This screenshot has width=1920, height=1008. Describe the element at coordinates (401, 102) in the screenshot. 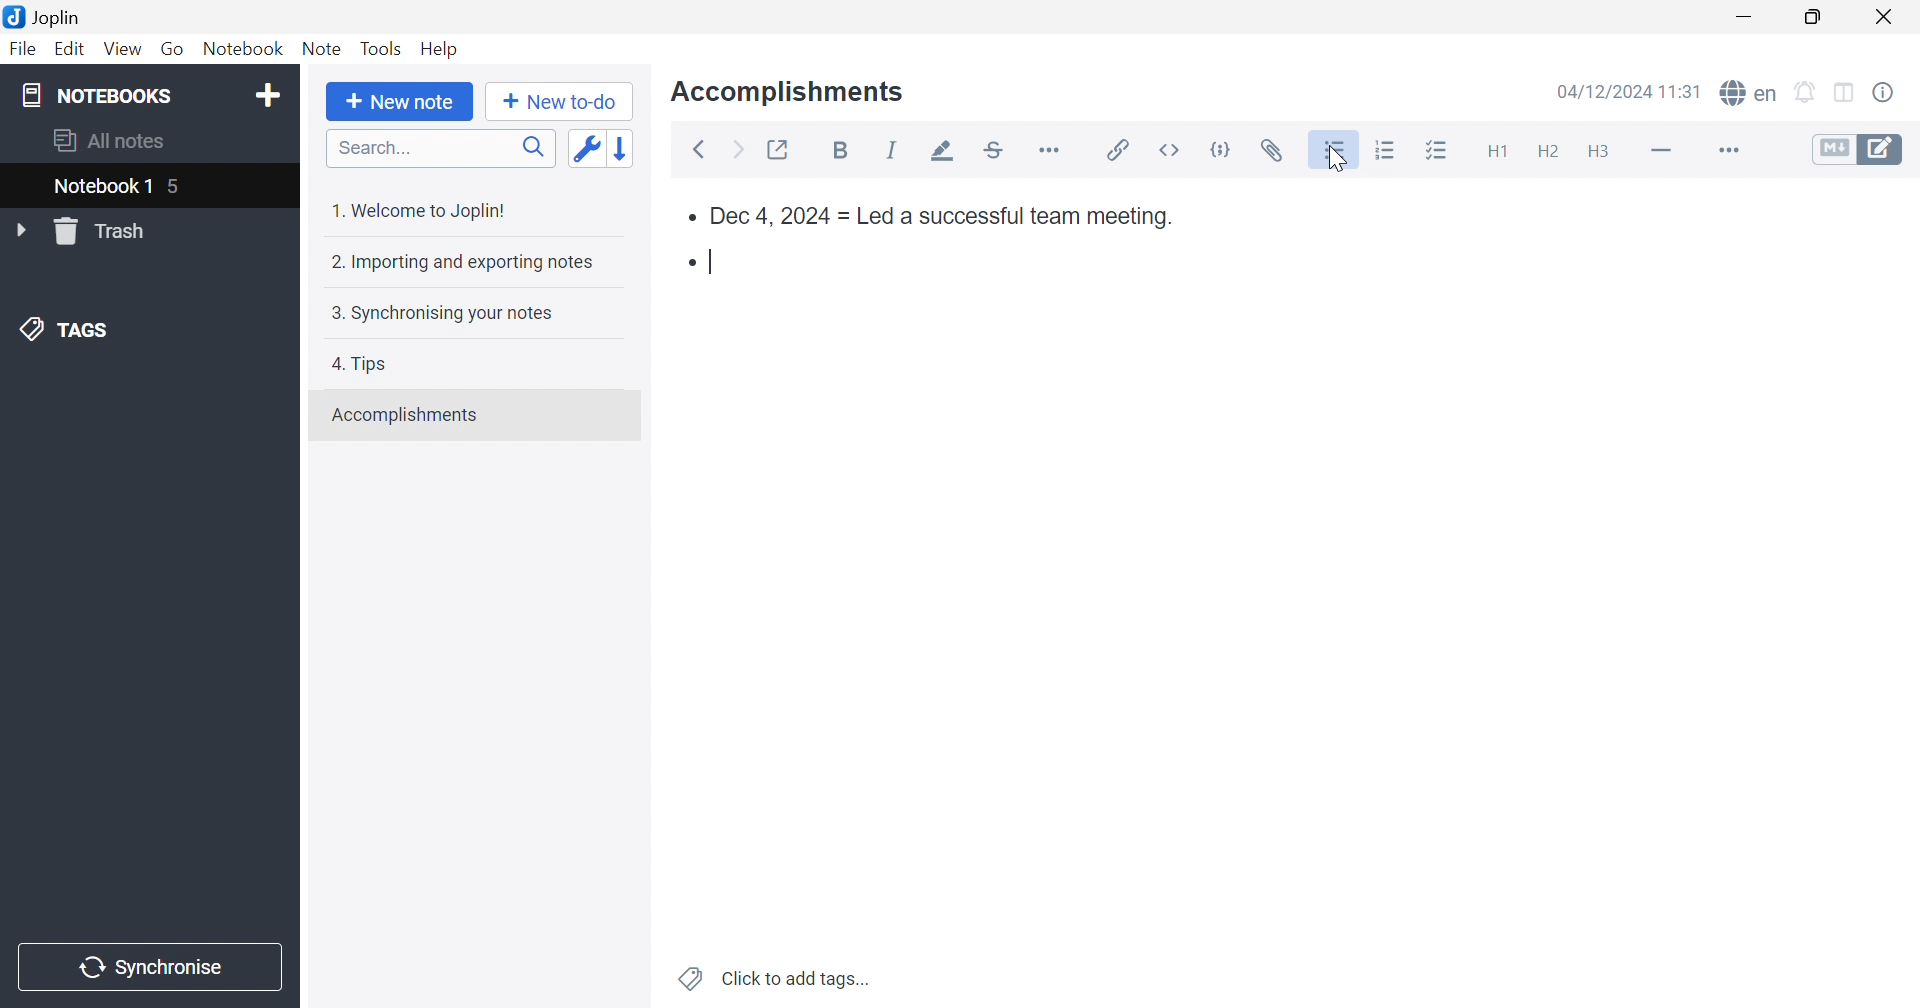

I see `New note` at that location.